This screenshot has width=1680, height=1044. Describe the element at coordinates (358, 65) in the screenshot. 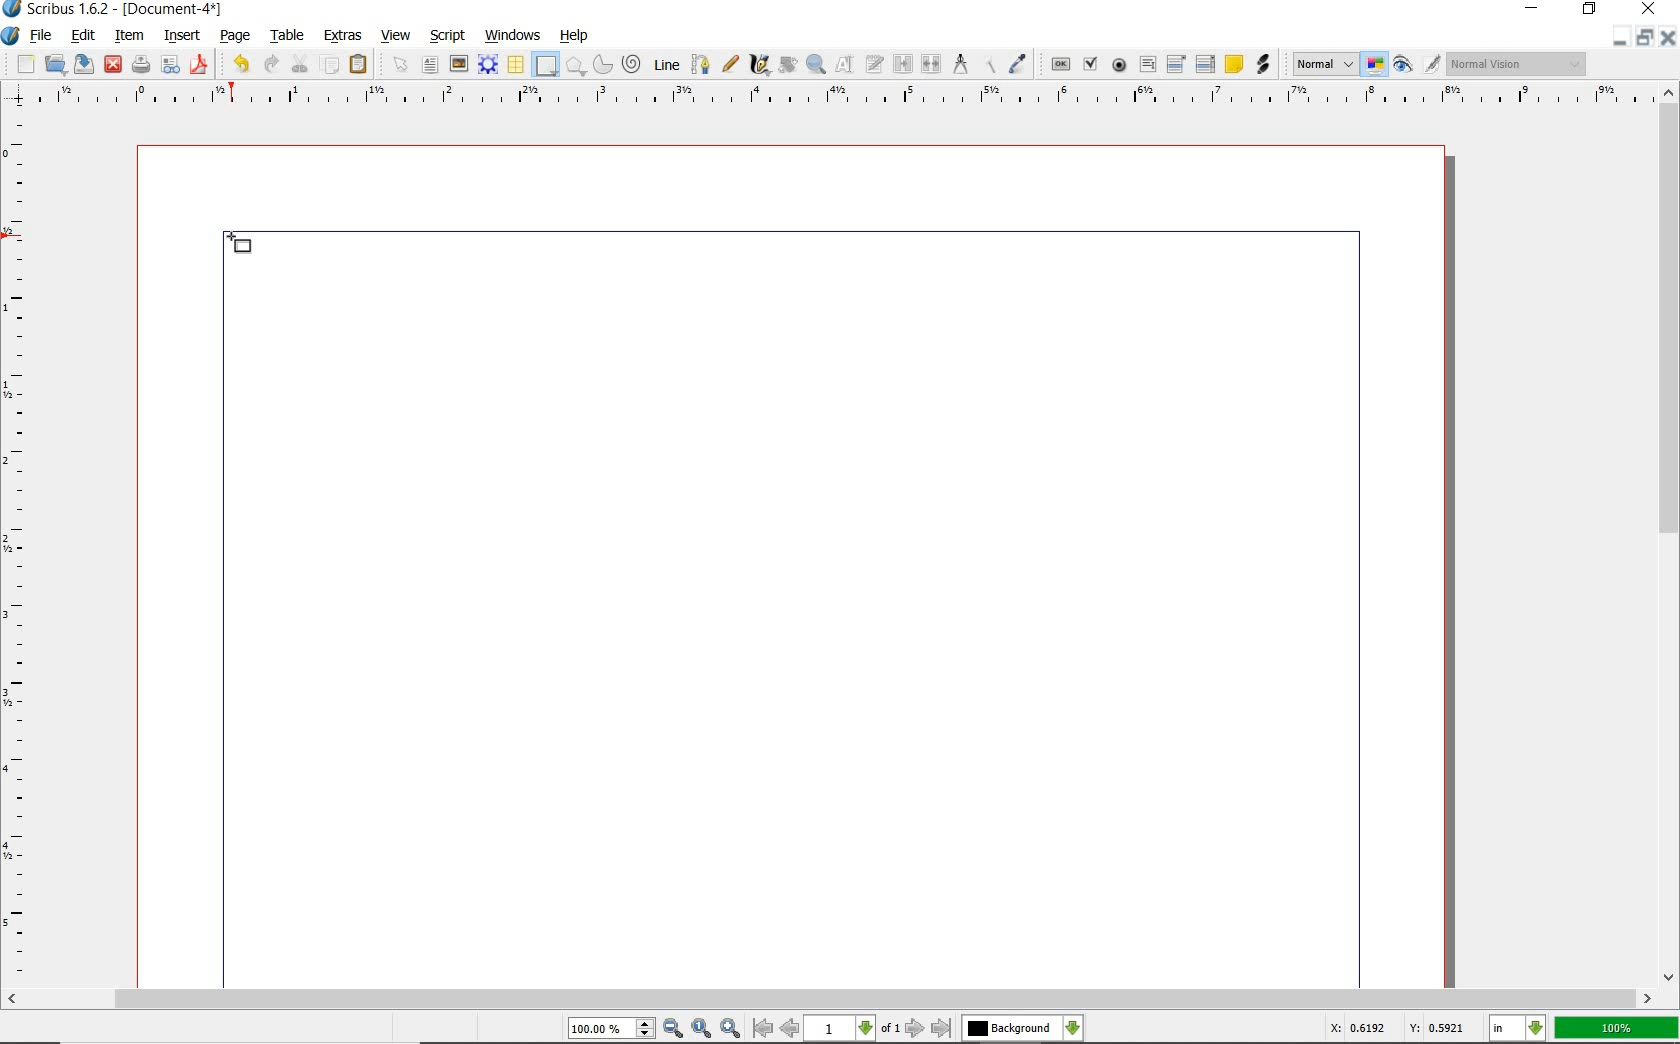

I see `paste` at that location.